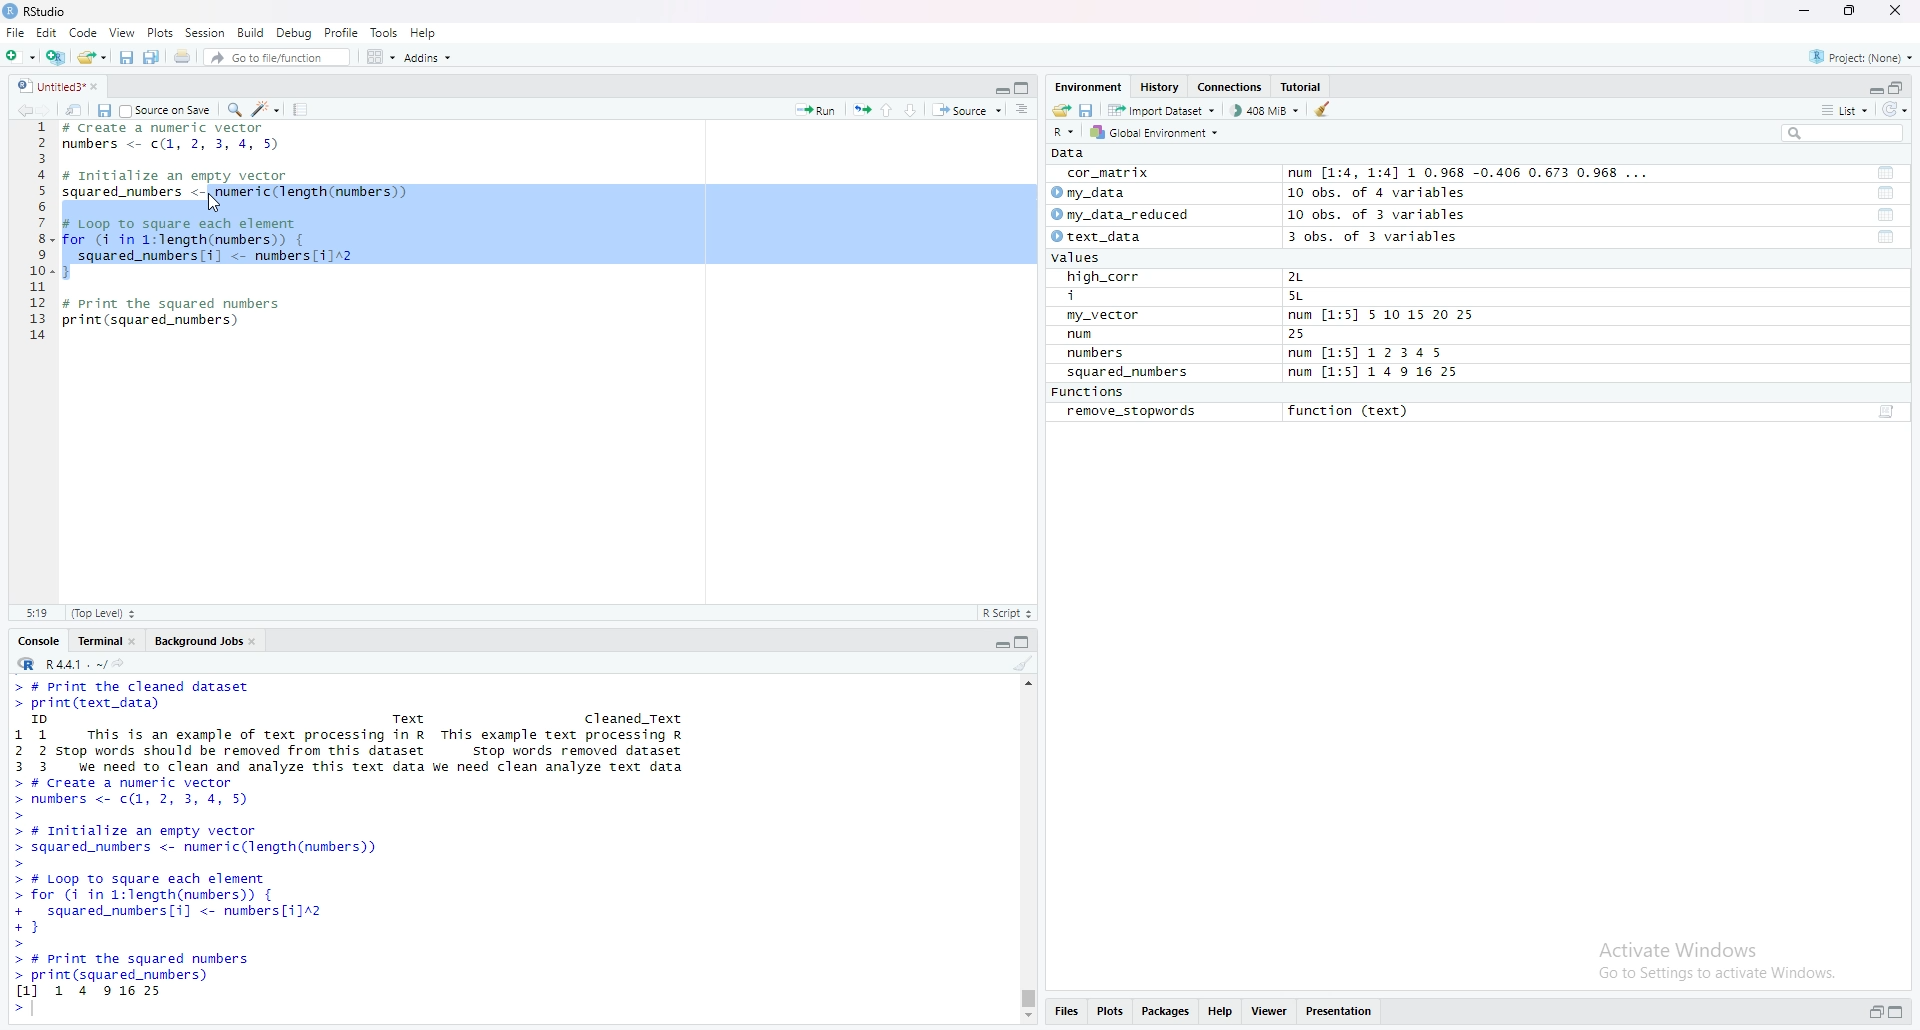  I want to click on Terminal, so click(96, 639).